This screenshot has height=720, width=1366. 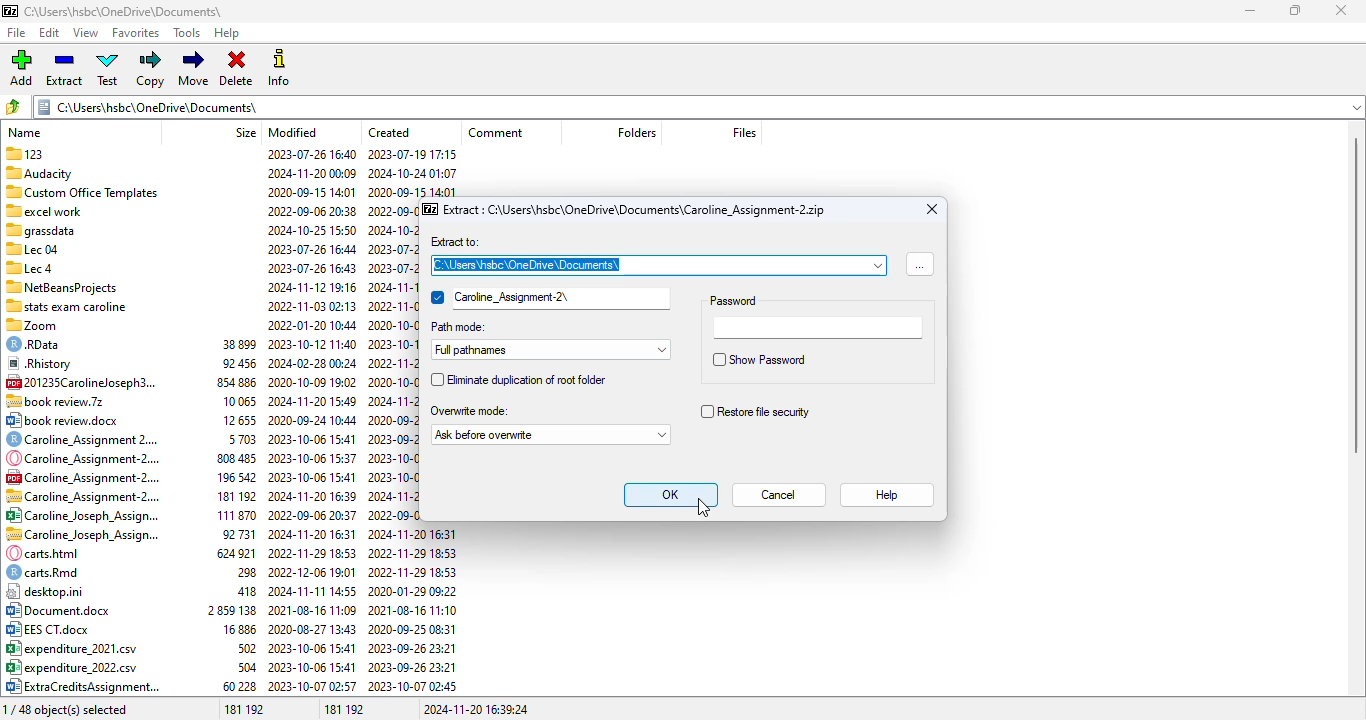 What do you see at coordinates (211, 230) in the screenshot?
I see `= grassdata 2024-10-25 15:50 2024-10-25 15:48` at bounding box center [211, 230].